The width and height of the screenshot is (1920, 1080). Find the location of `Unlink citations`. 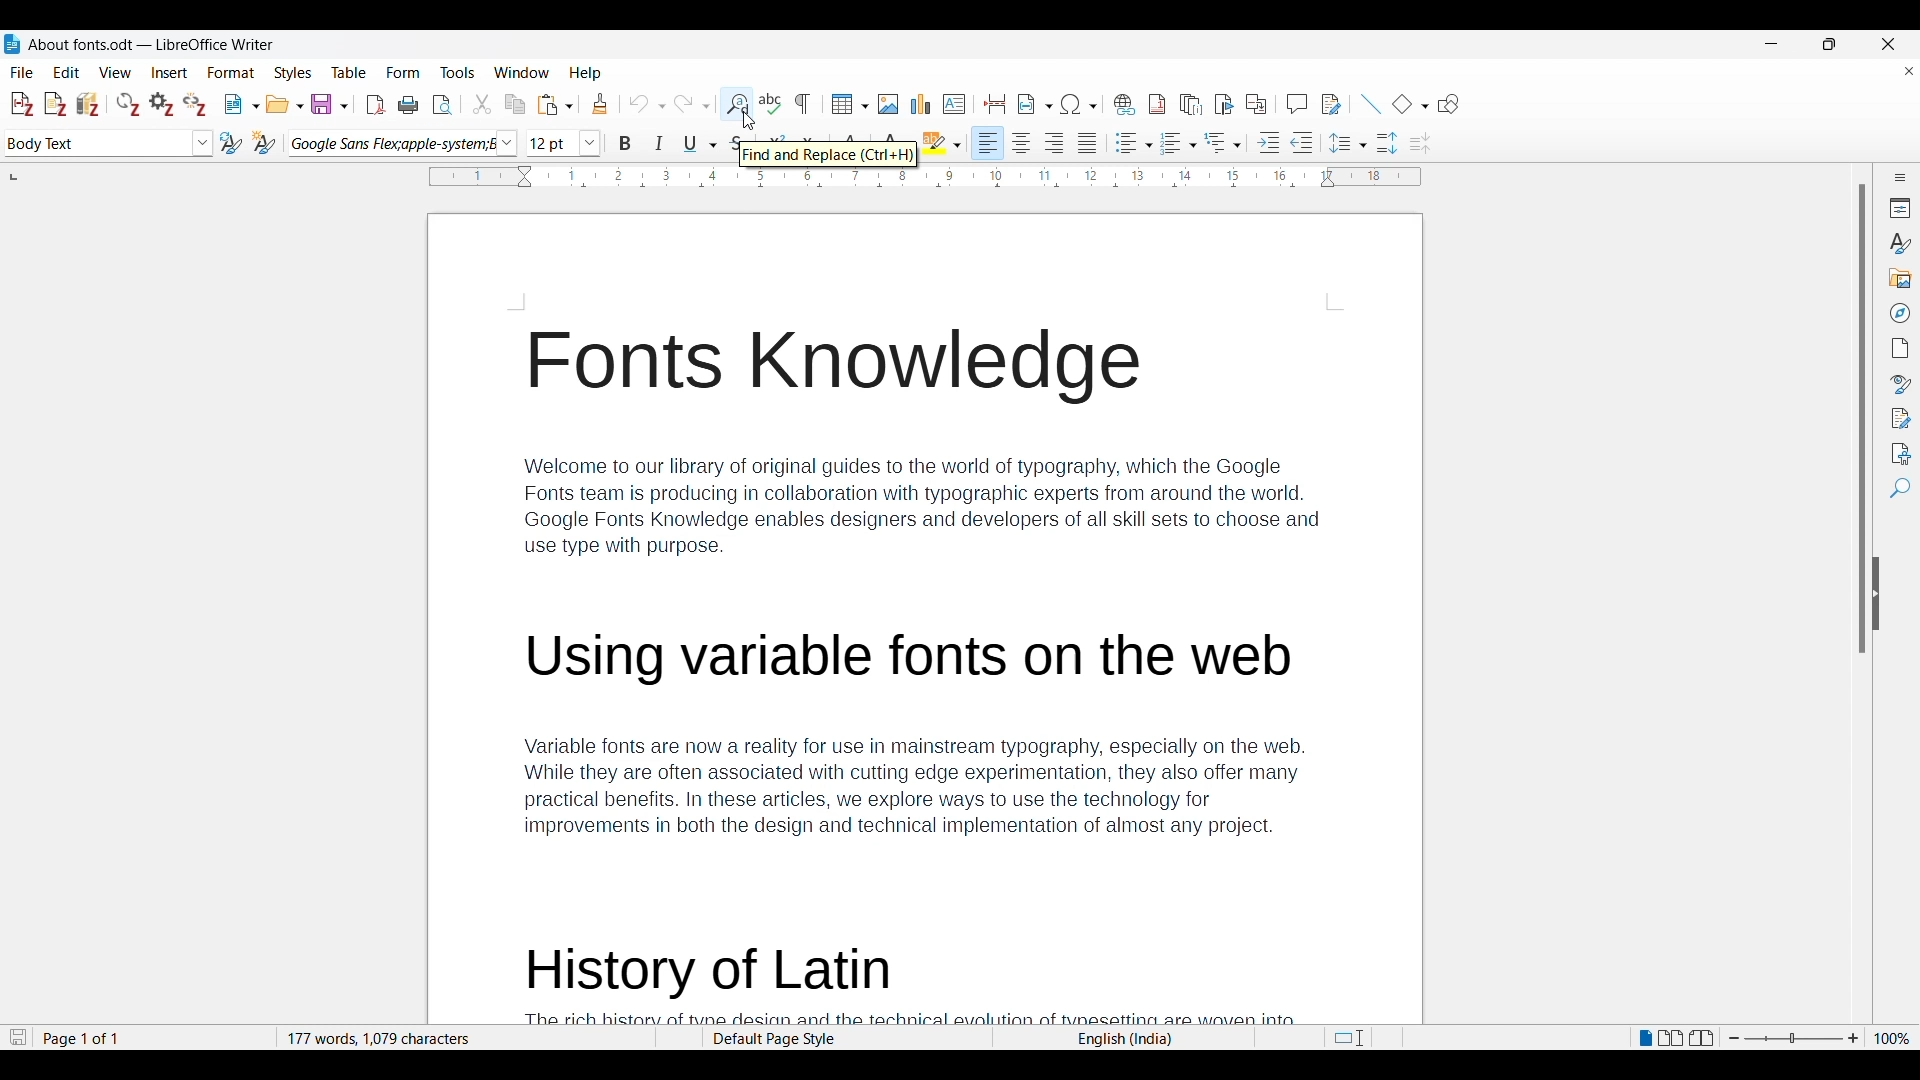

Unlink citations is located at coordinates (195, 104).